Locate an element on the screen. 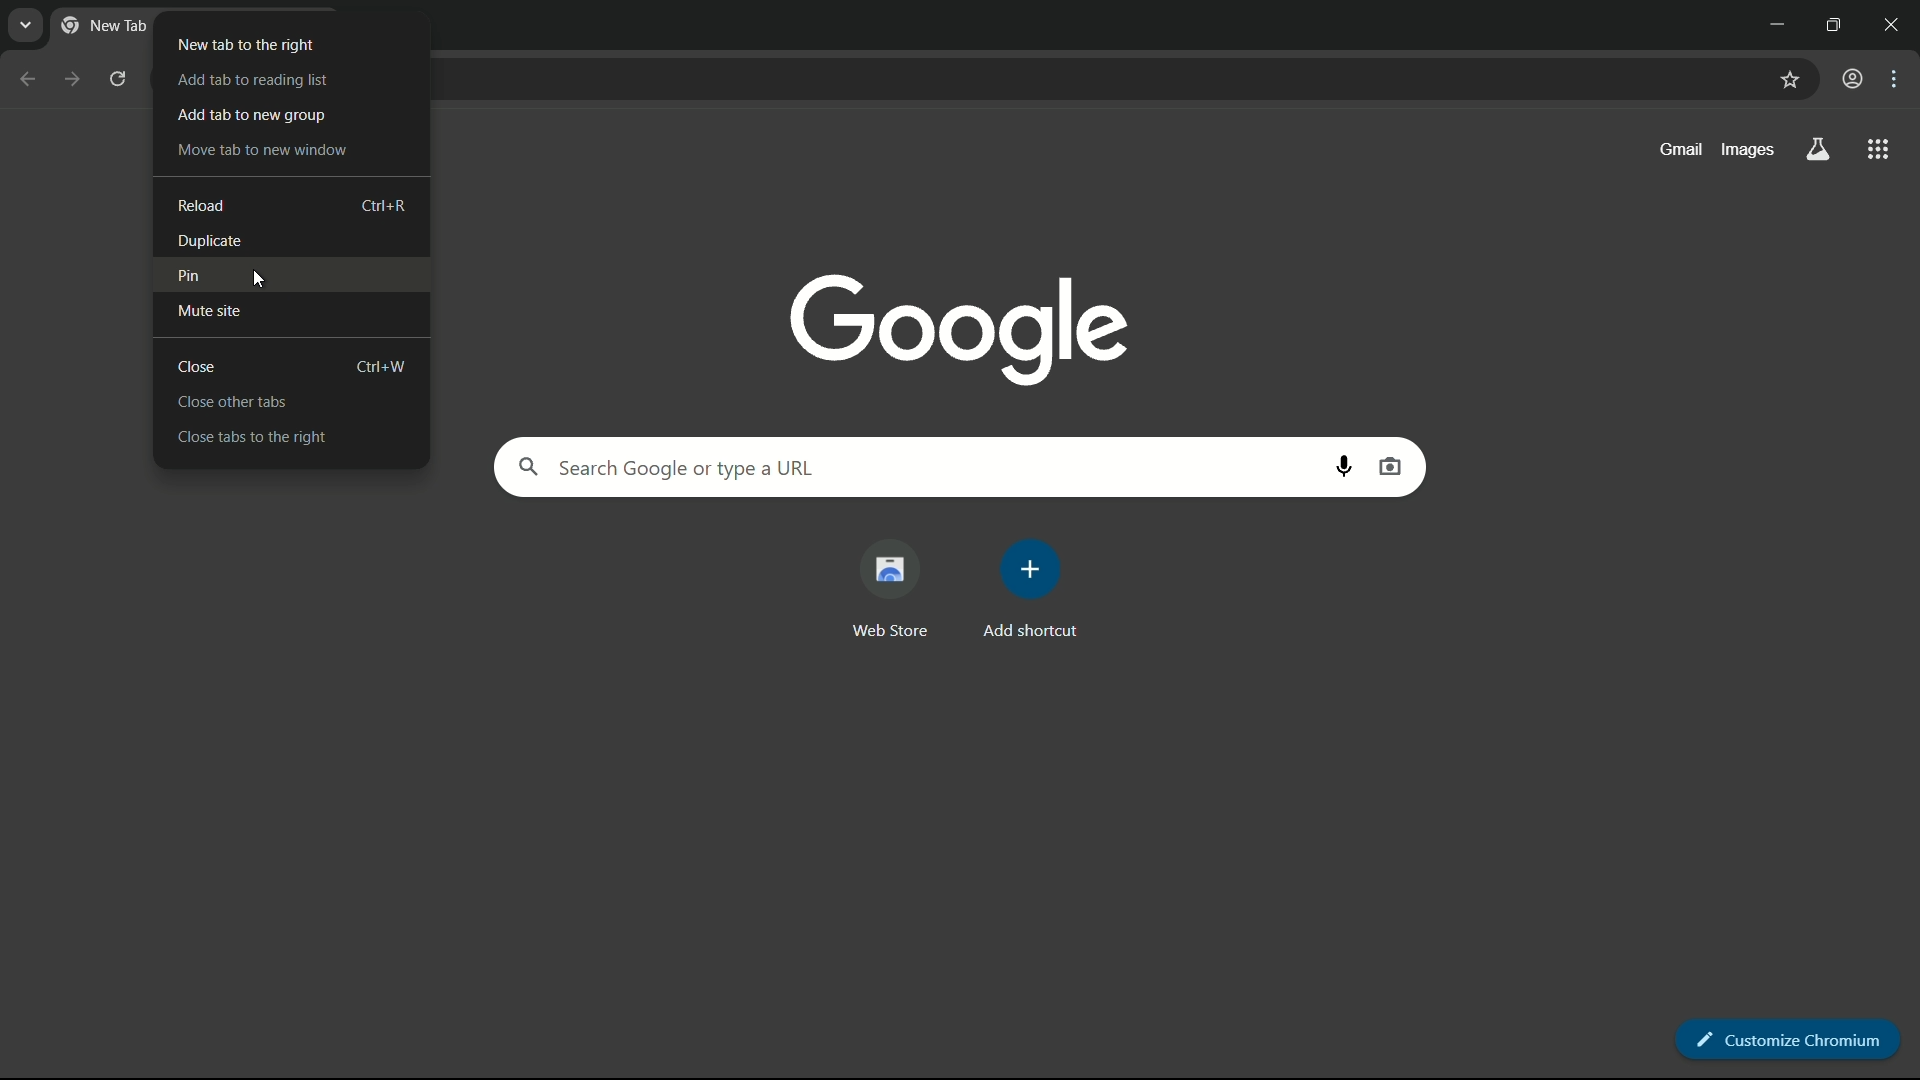  go back is located at coordinates (26, 78).